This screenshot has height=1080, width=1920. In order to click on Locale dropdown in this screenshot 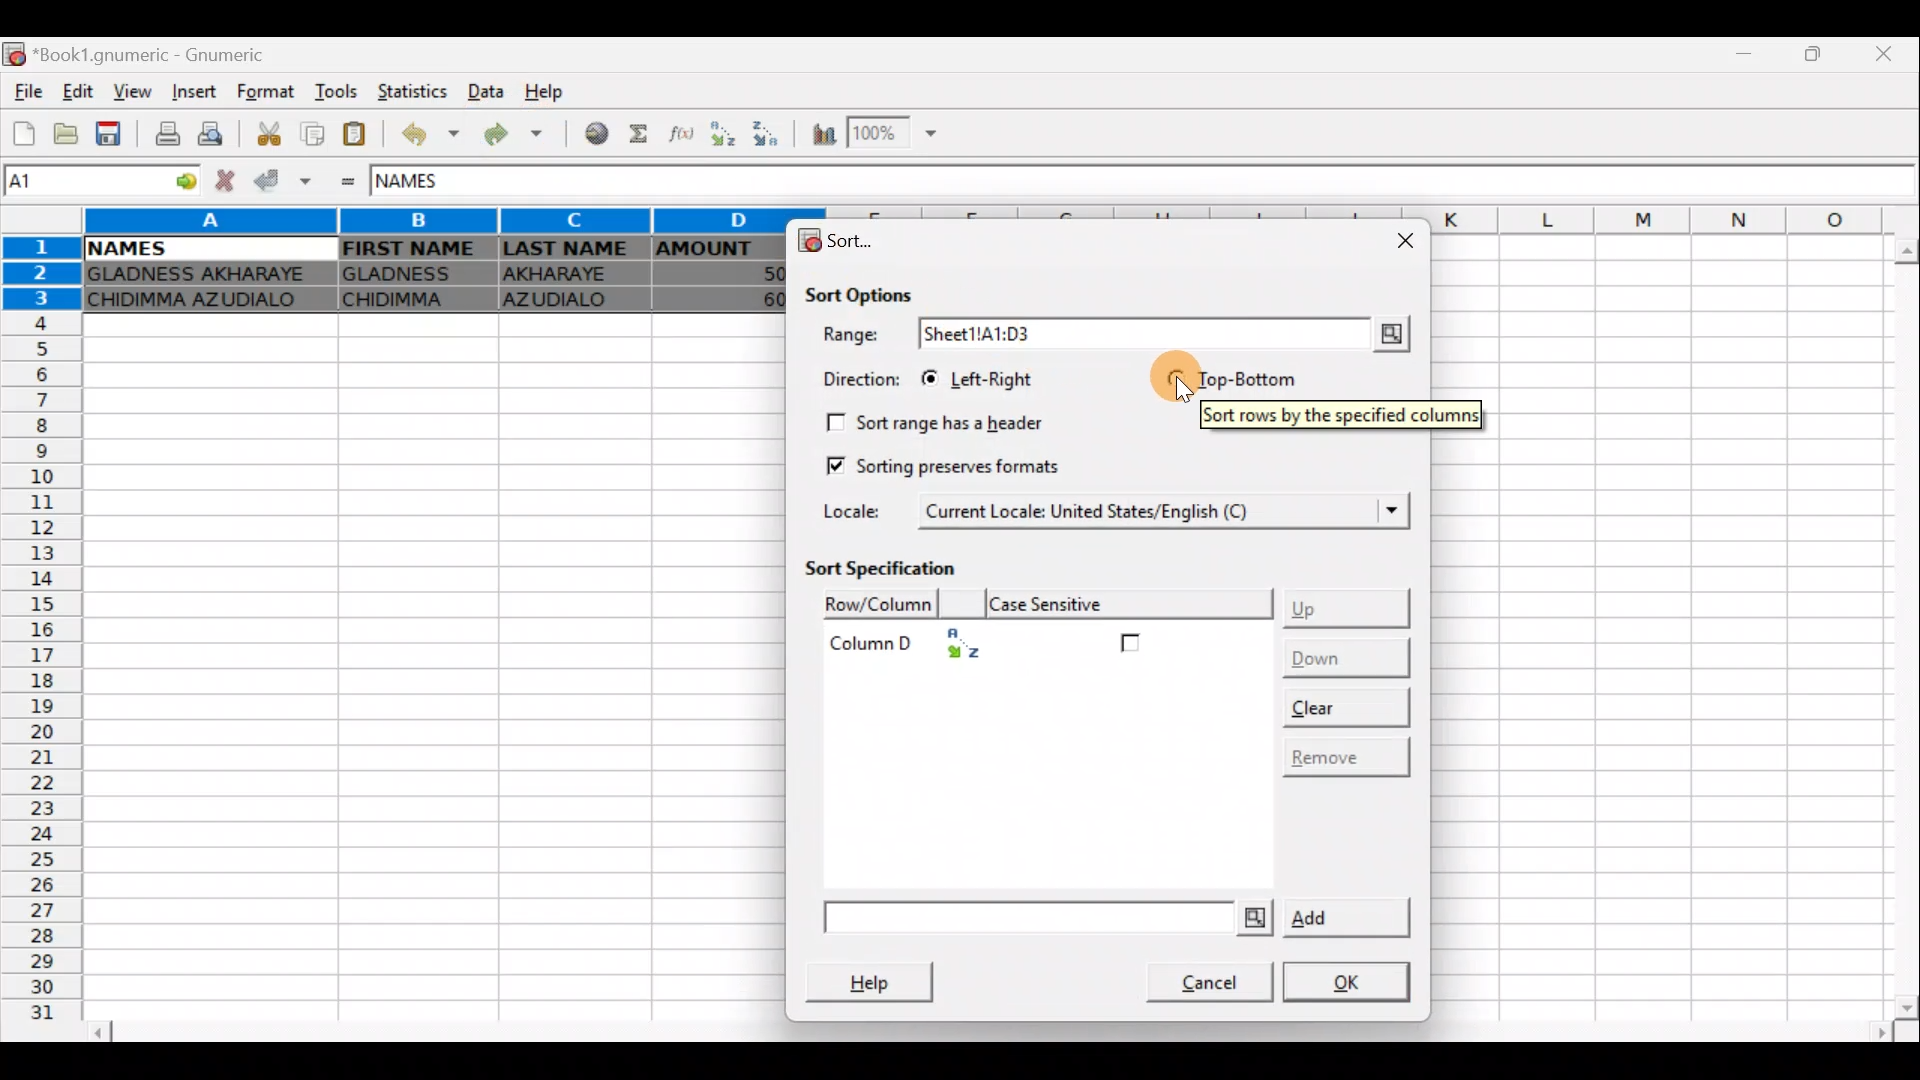, I will do `click(1381, 511)`.